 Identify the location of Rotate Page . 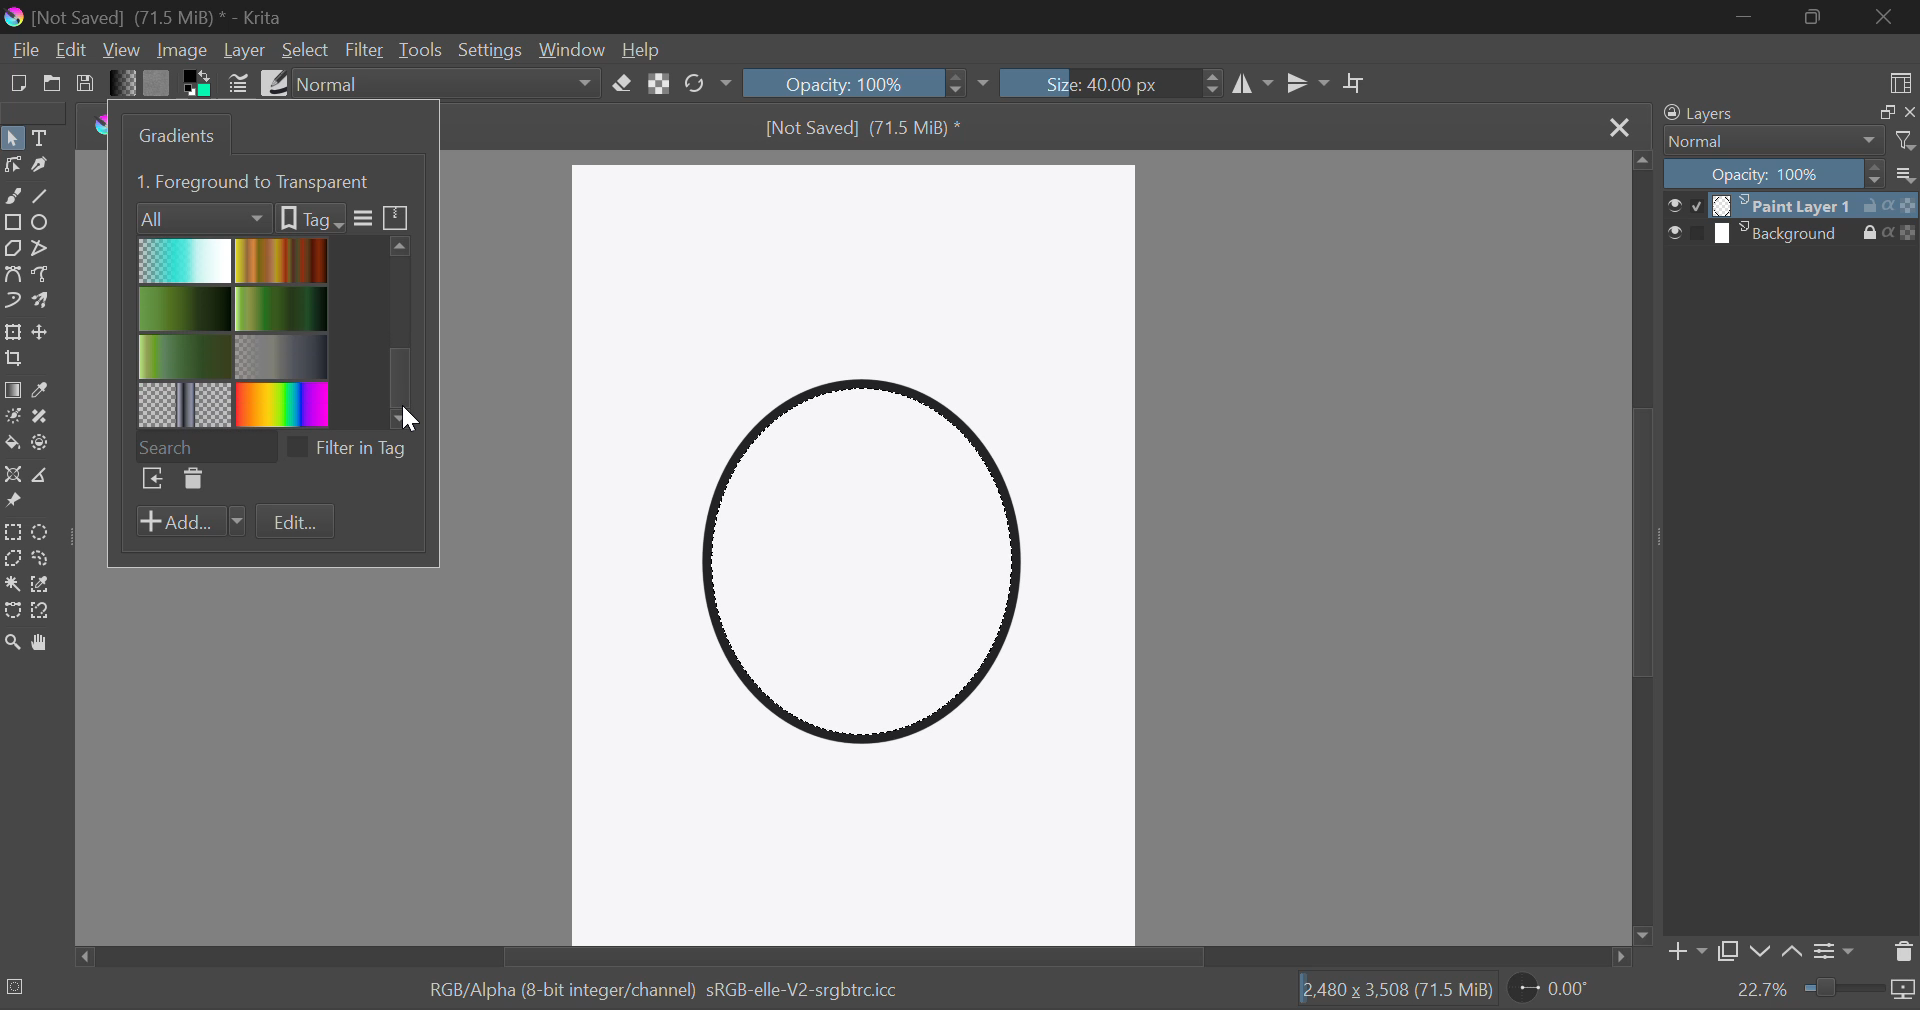
(1549, 988).